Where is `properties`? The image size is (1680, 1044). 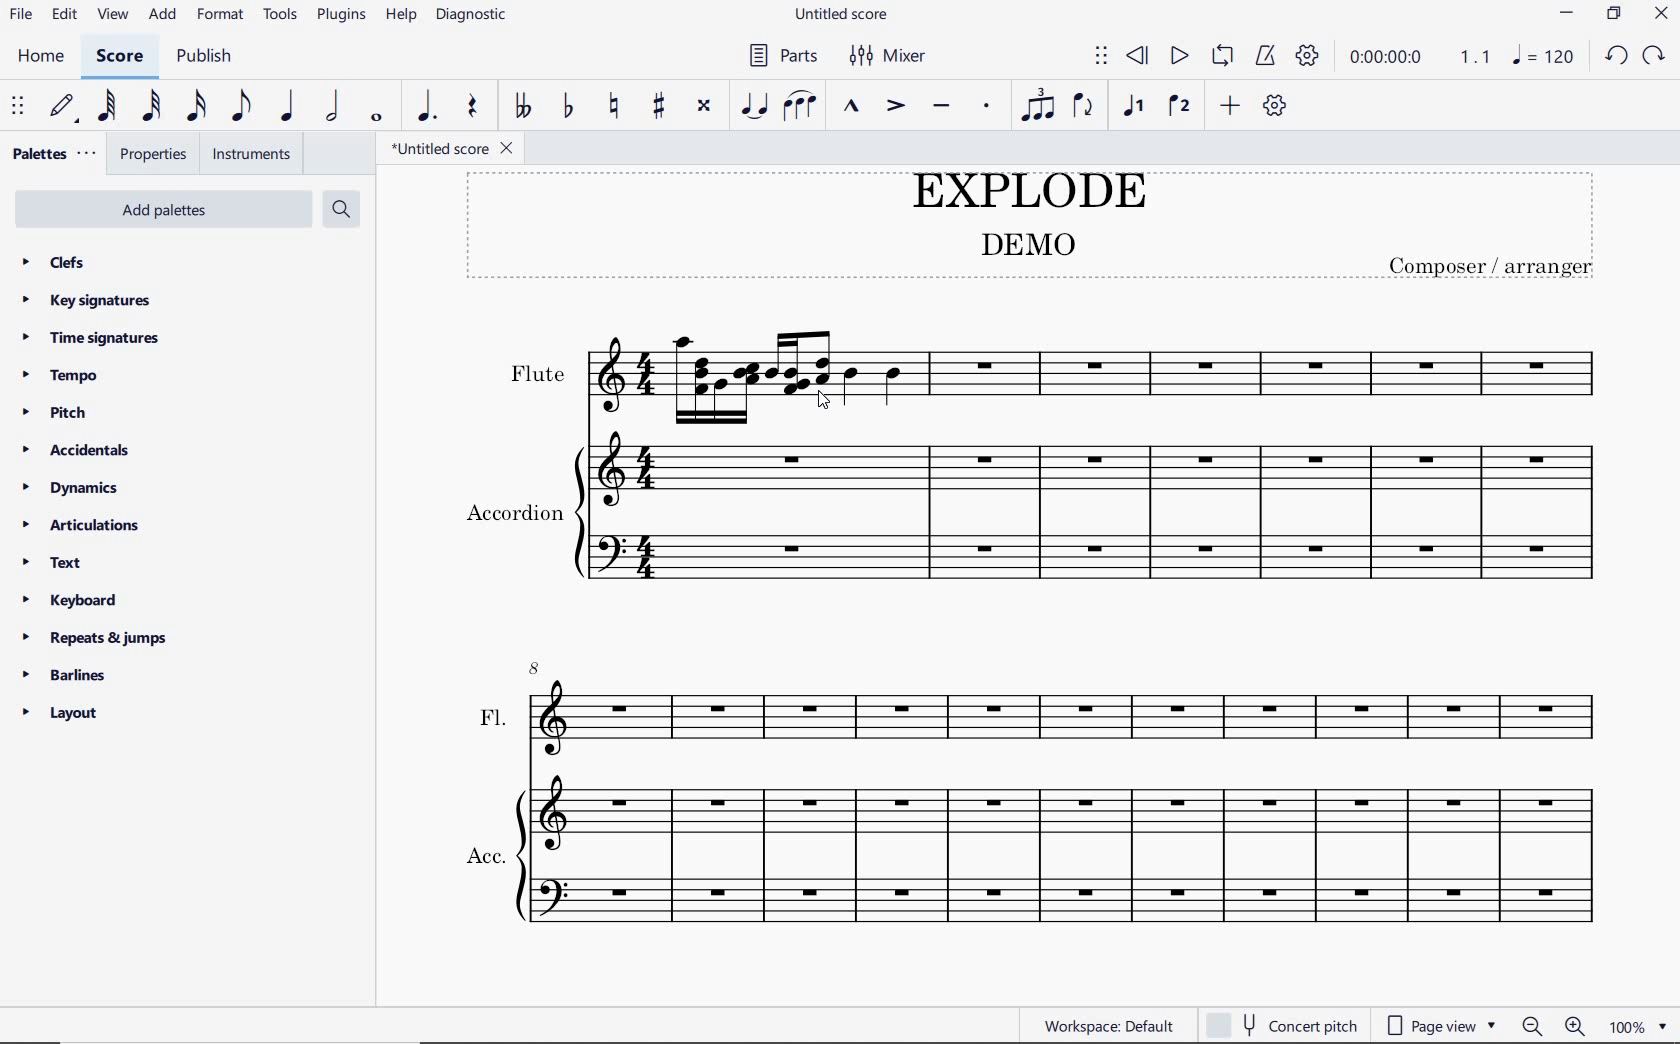 properties is located at coordinates (152, 155).